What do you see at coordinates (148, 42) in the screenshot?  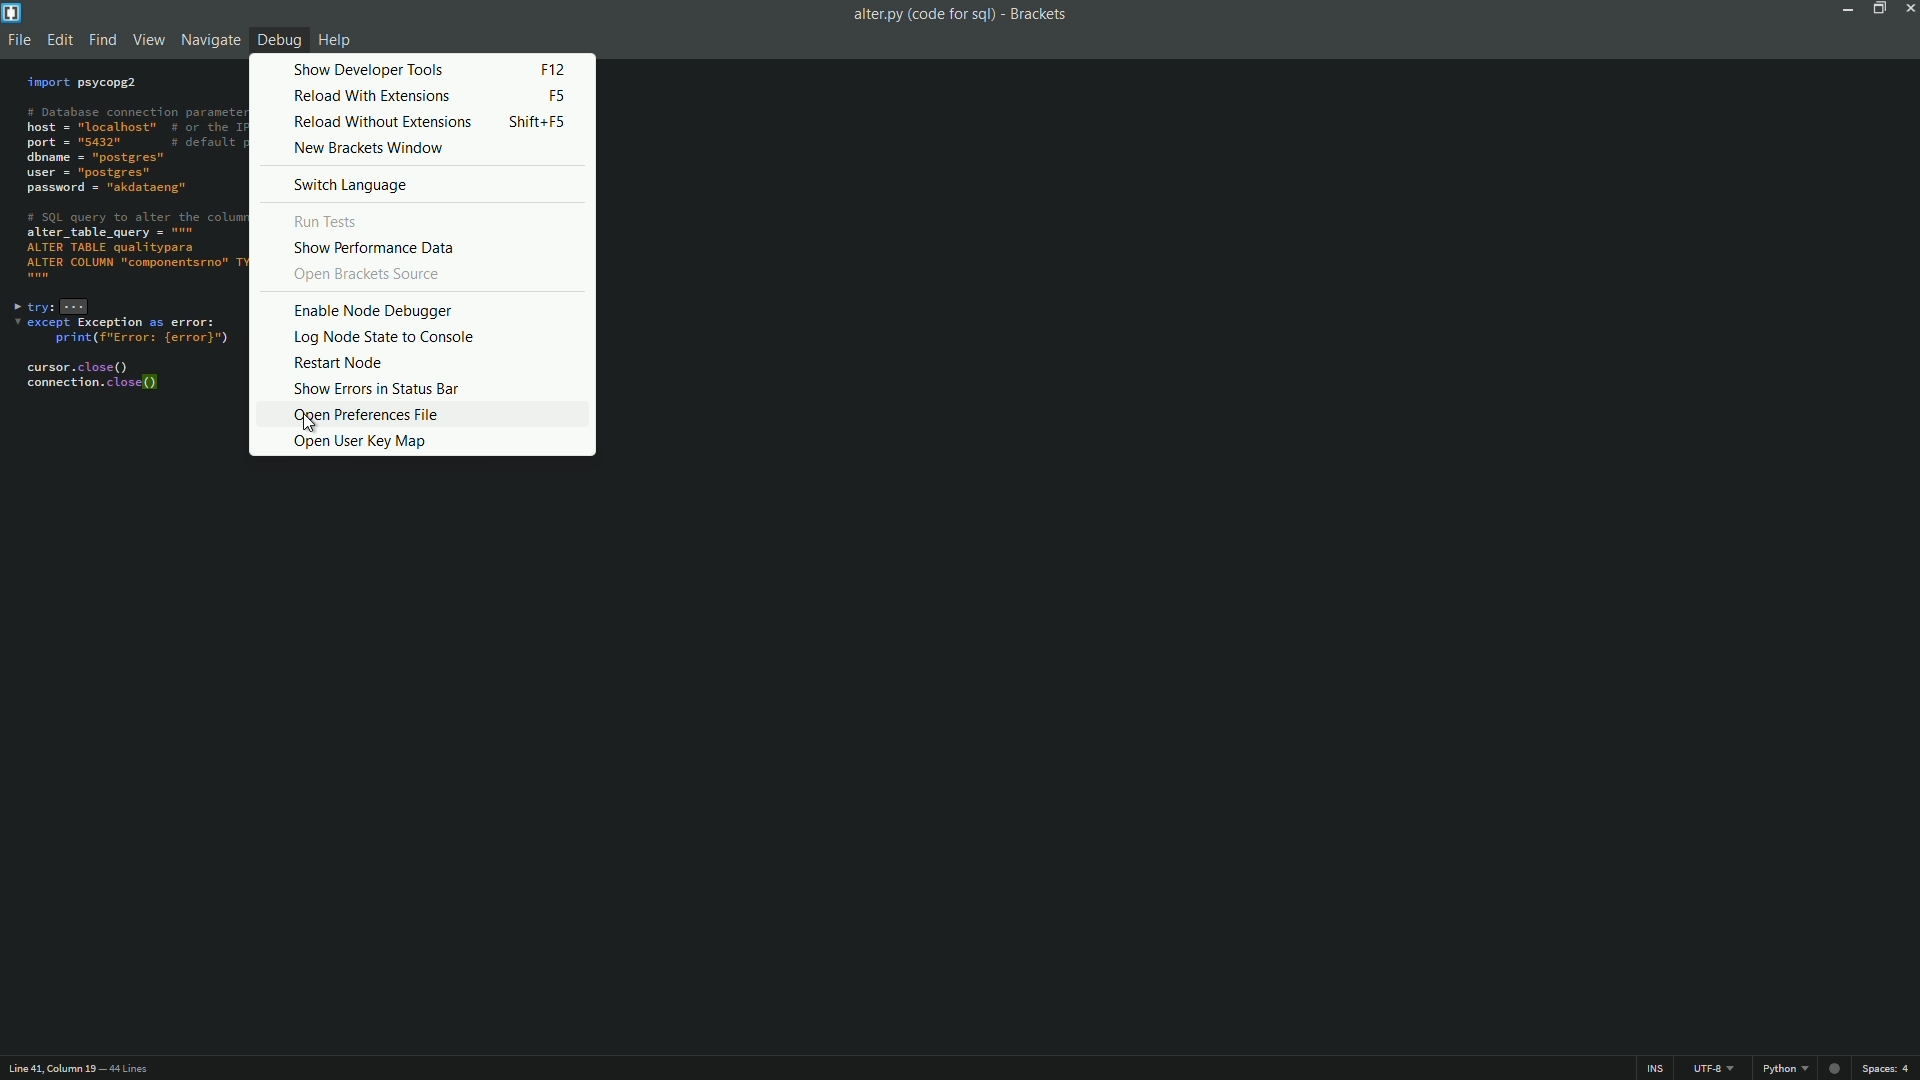 I see `View menu` at bounding box center [148, 42].